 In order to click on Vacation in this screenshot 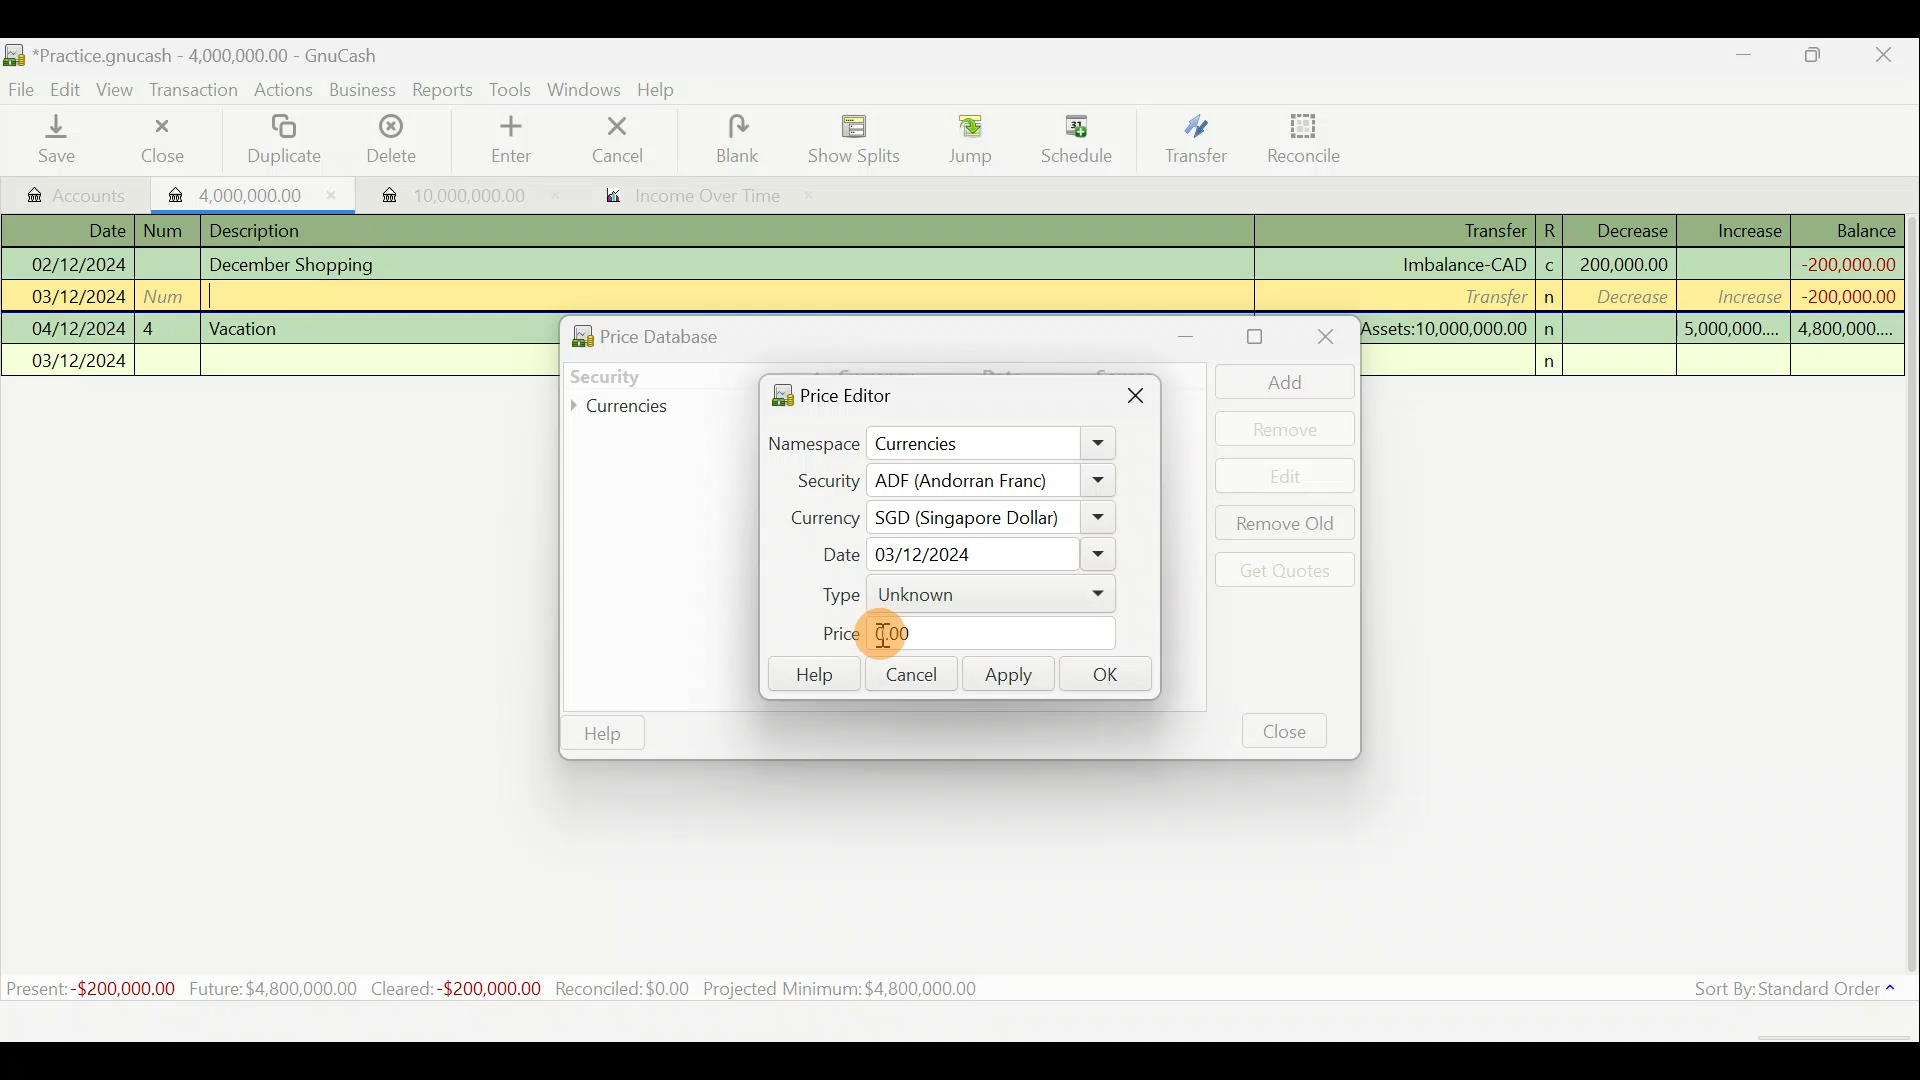, I will do `click(246, 326)`.